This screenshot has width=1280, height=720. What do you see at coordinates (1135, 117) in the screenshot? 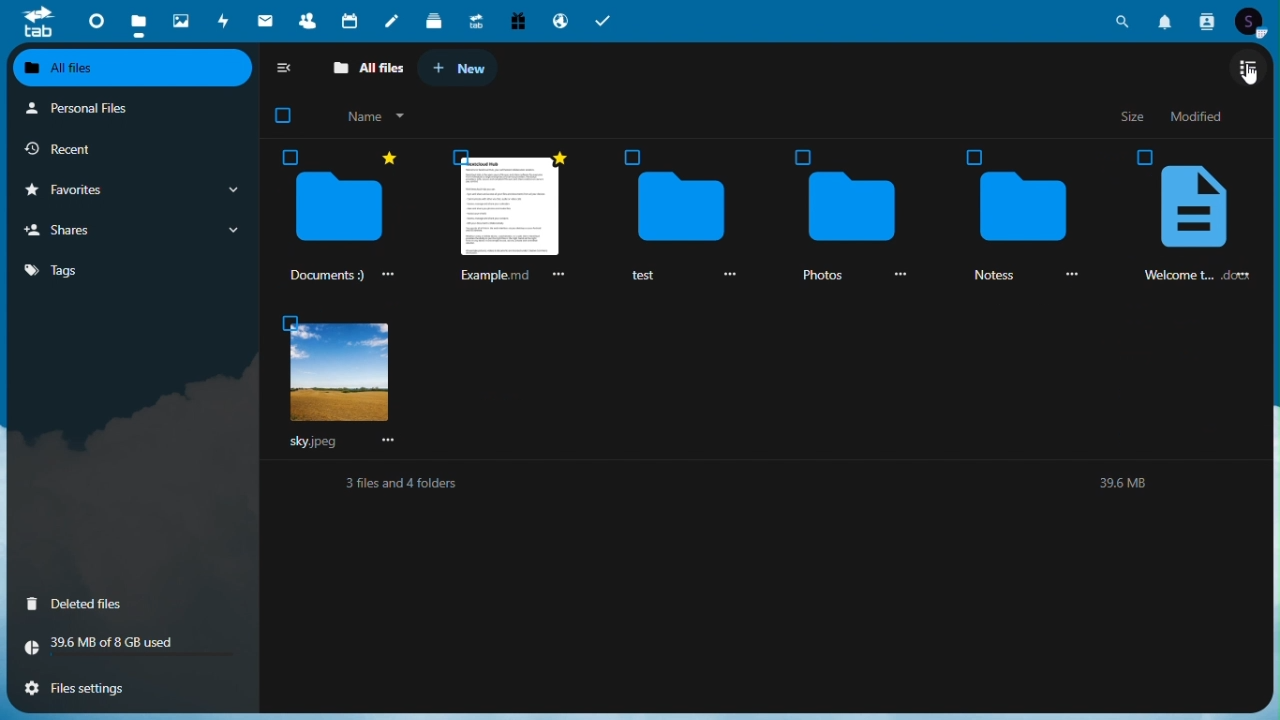
I see `size` at bounding box center [1135, 117].